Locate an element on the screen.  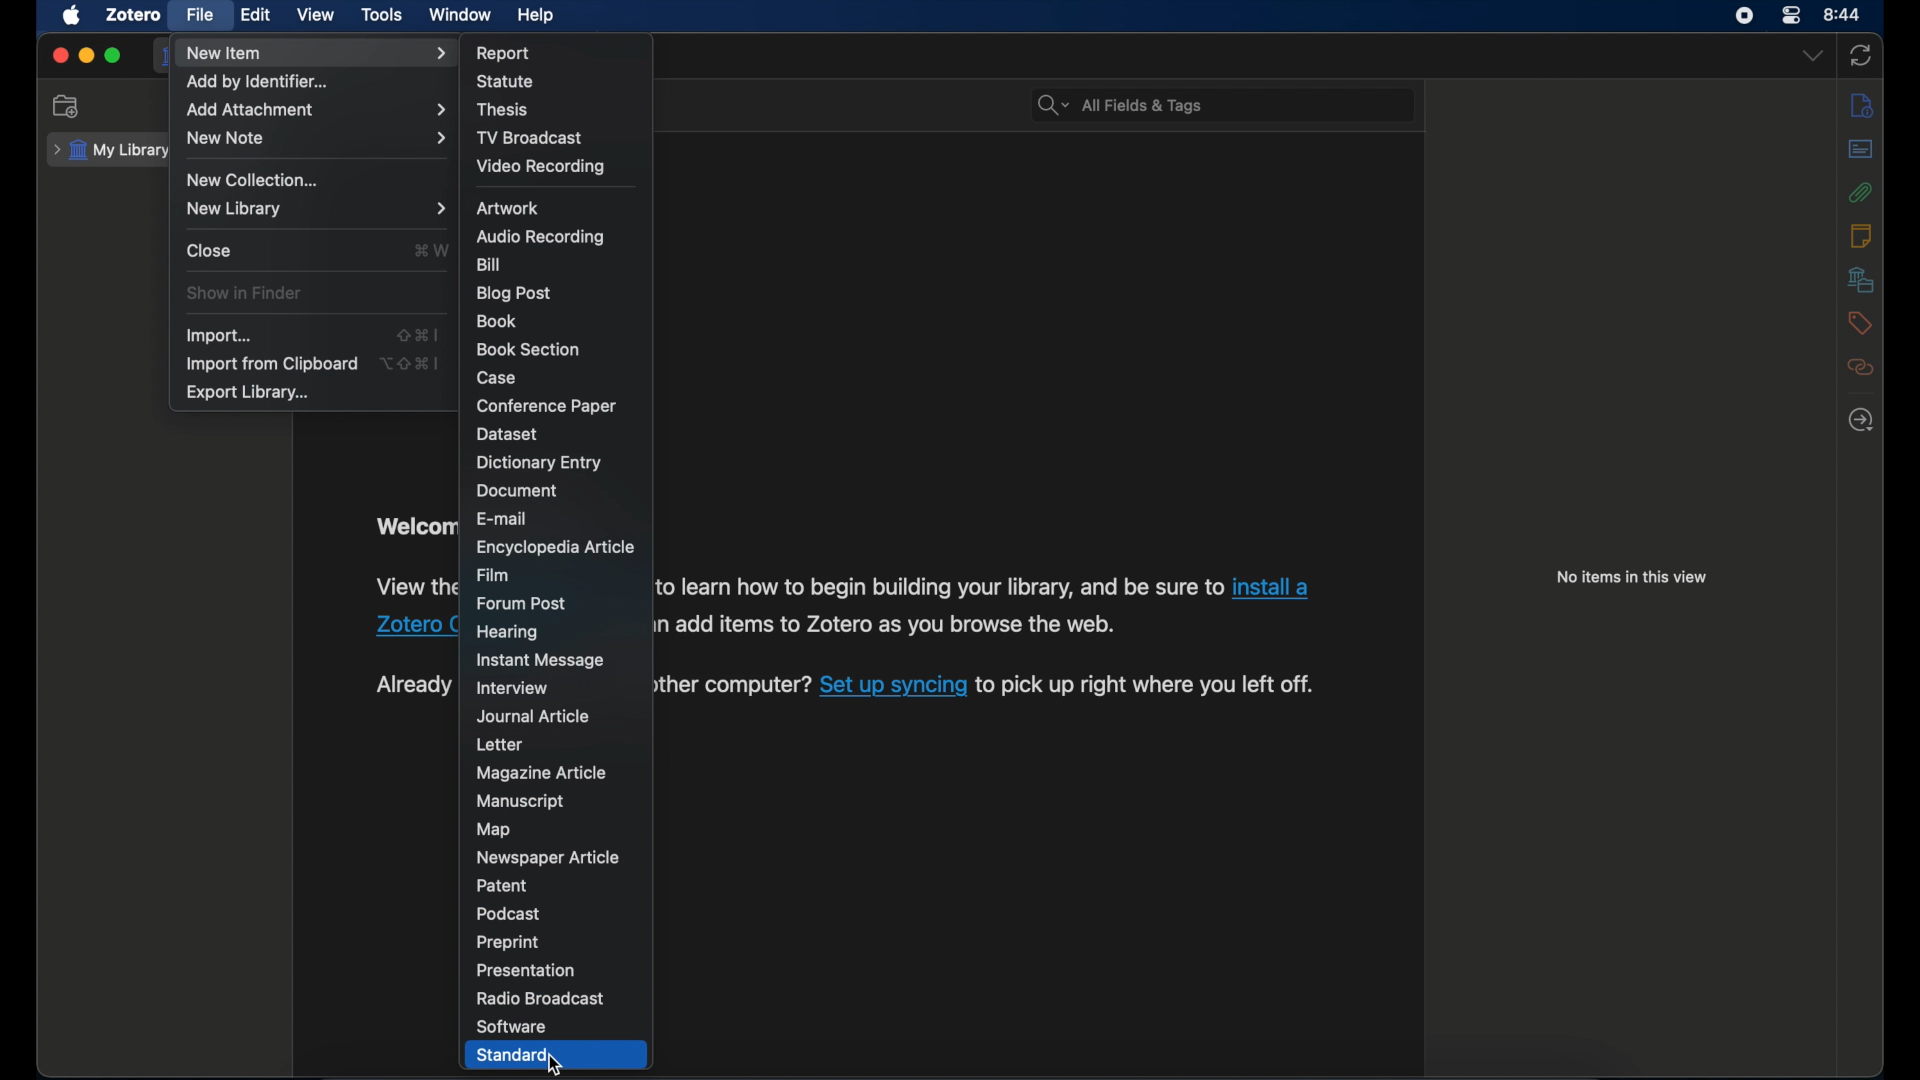
close is located at coordinates (210, 251).